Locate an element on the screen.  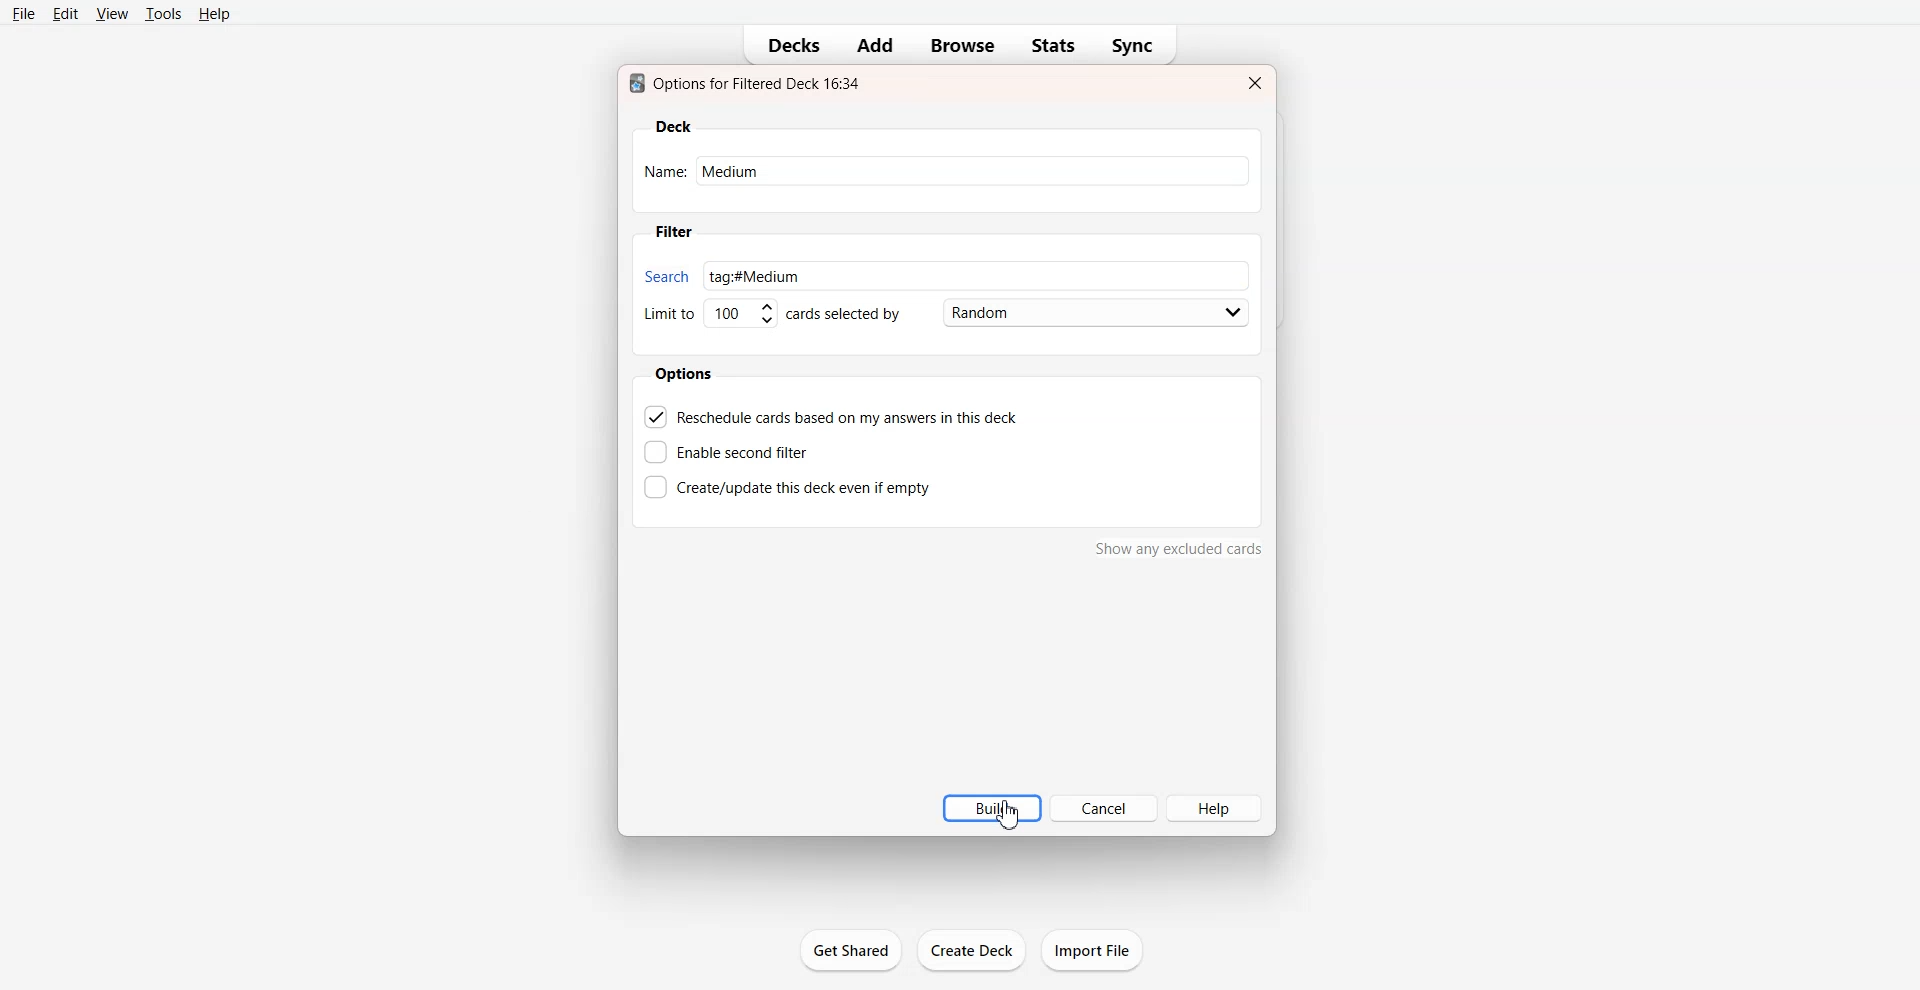
Stats is located at coordinates (1053, 46).